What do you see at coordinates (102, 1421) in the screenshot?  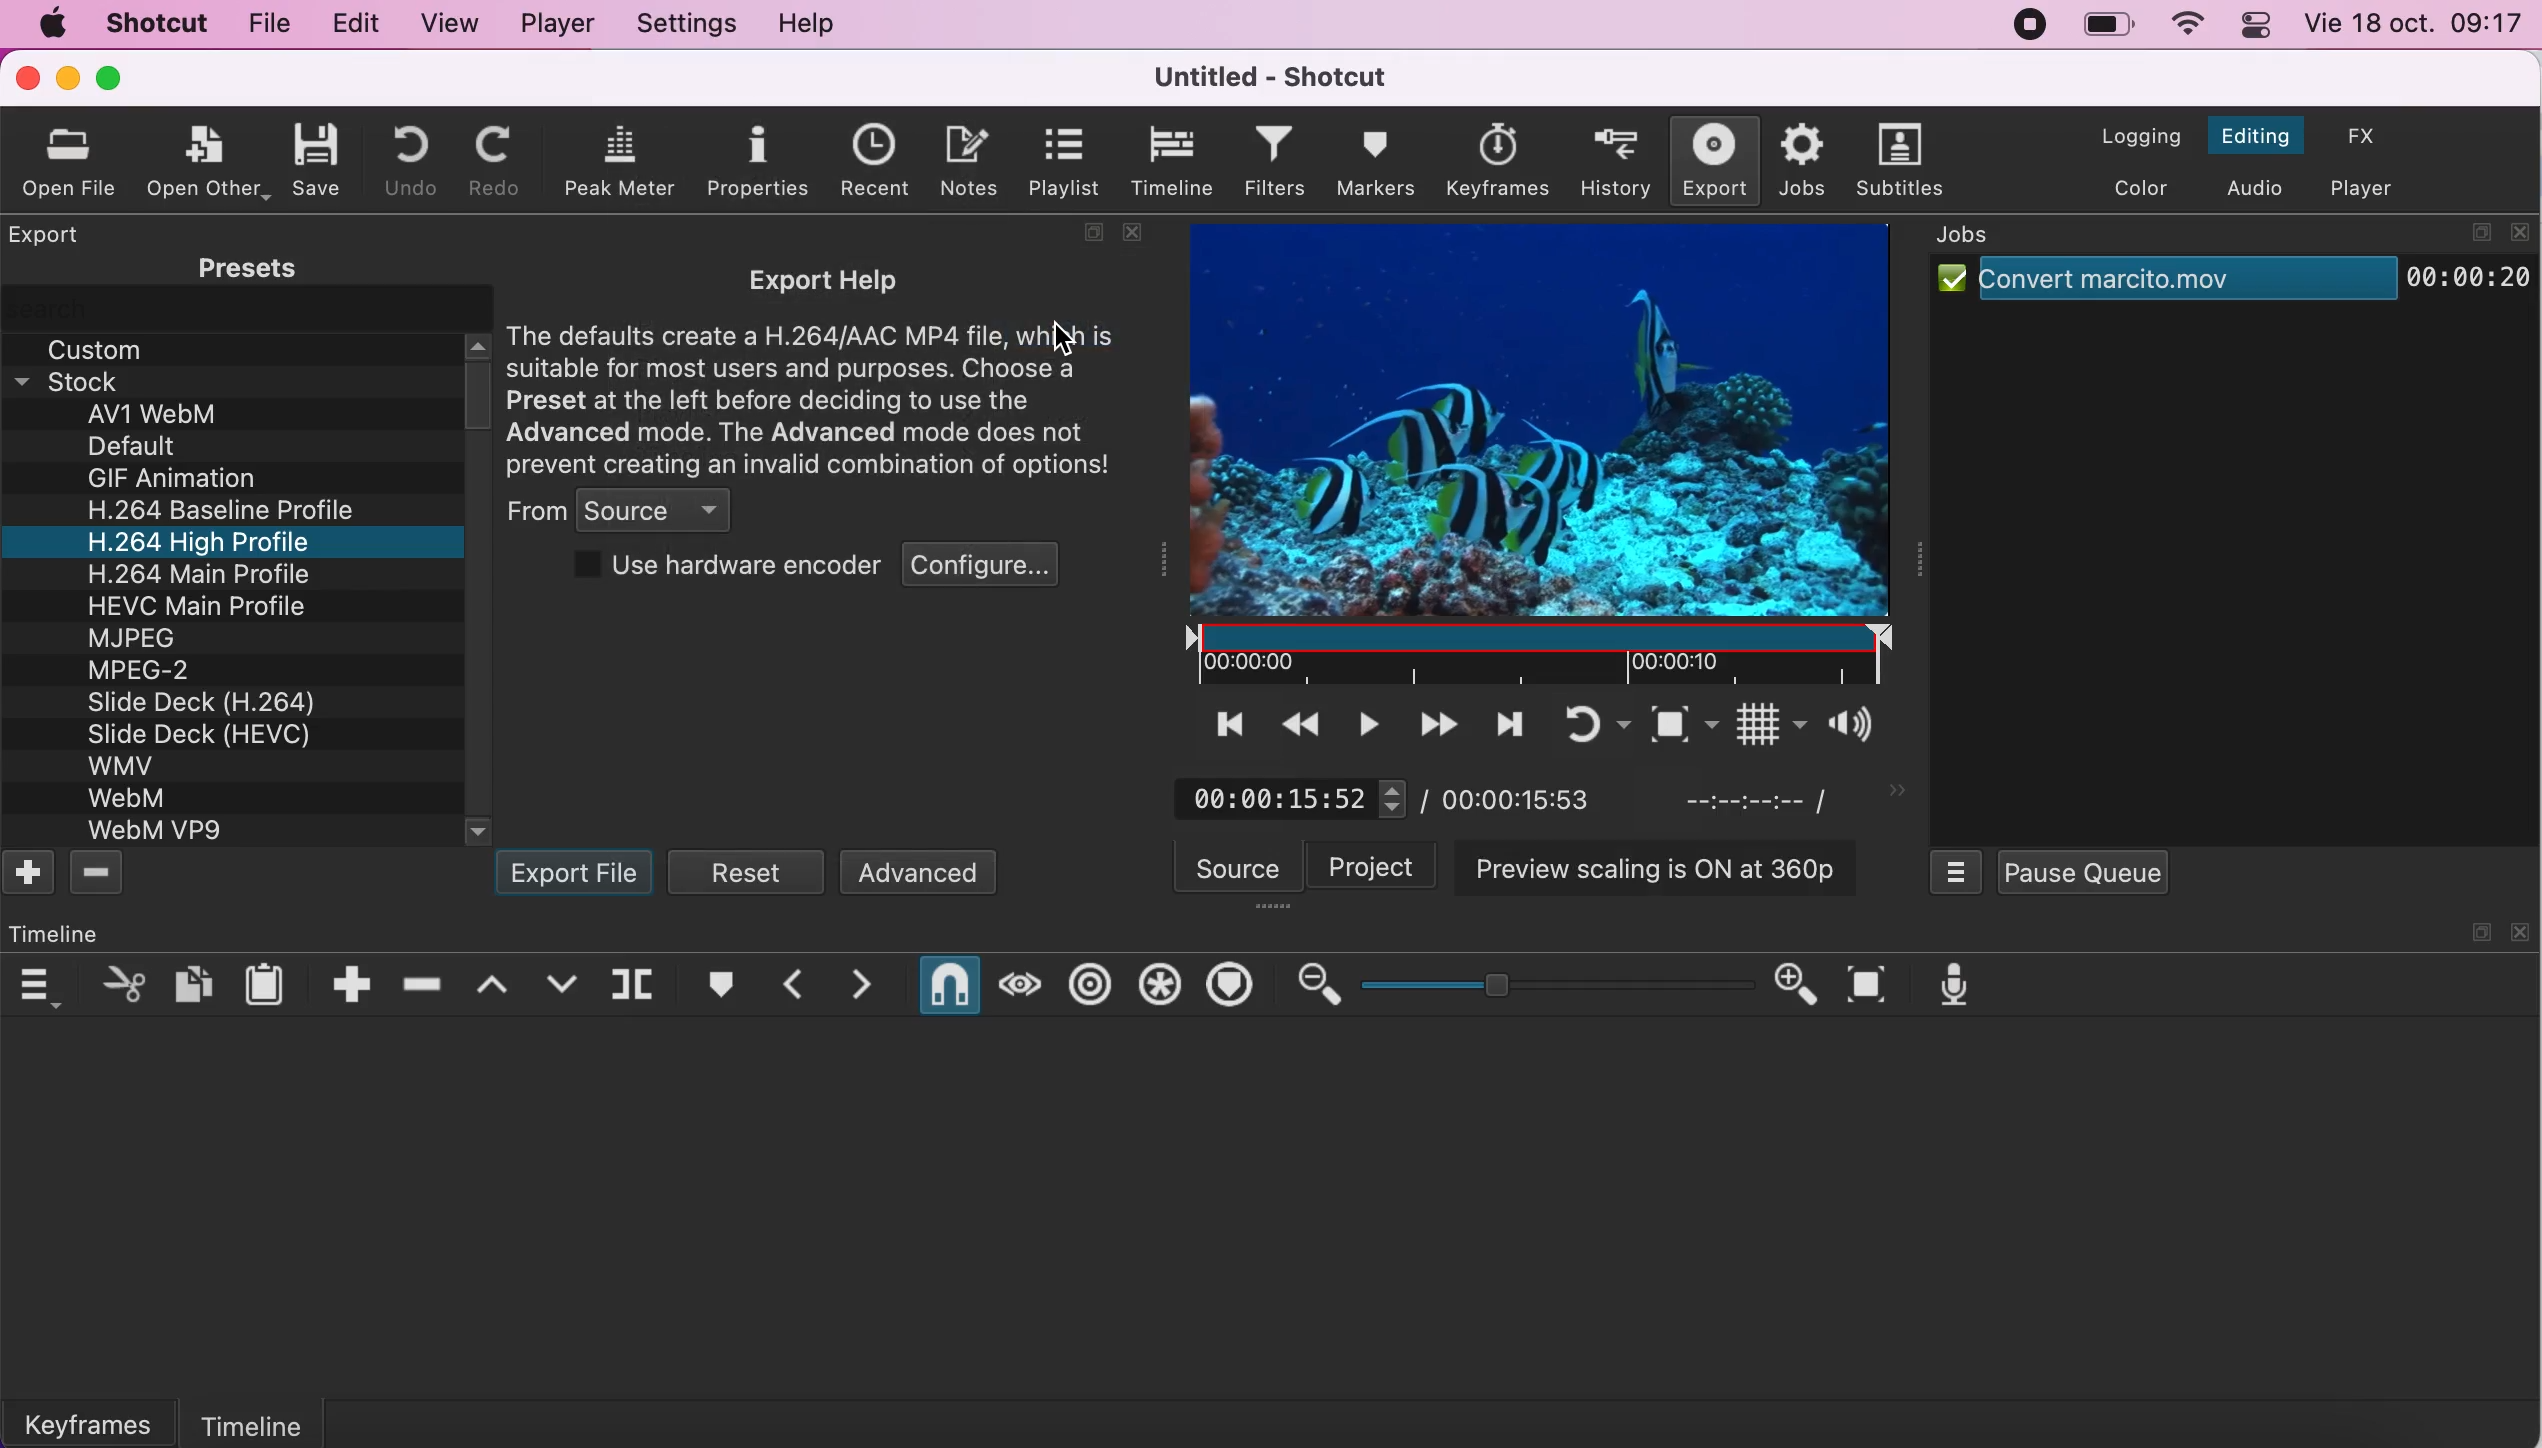 I see `keyframes` at bounding box center [102, 1421].